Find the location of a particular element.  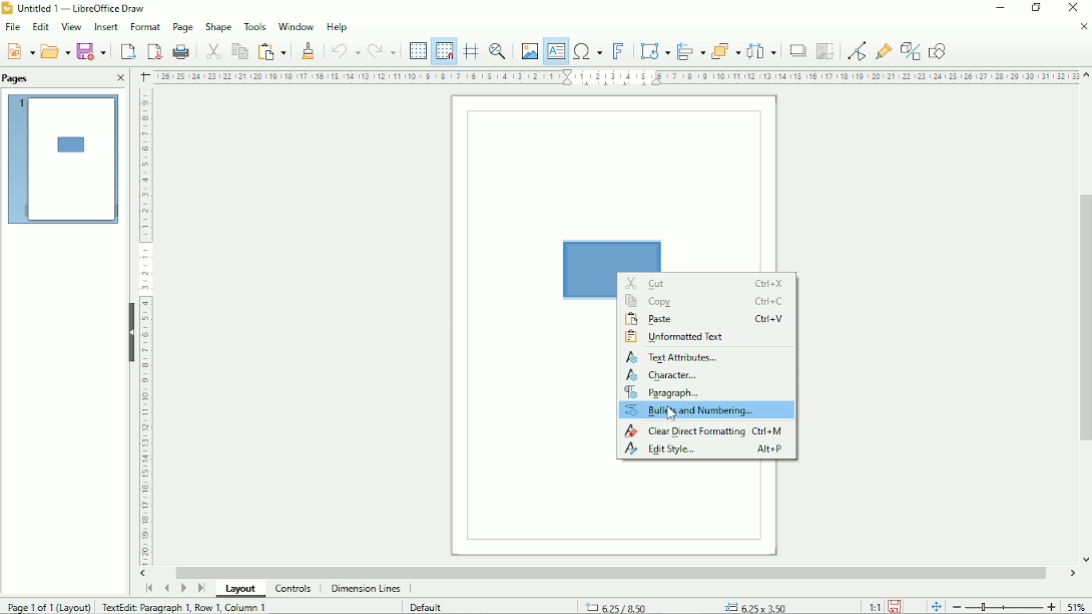

Cut is located at coordinates (705, 282).